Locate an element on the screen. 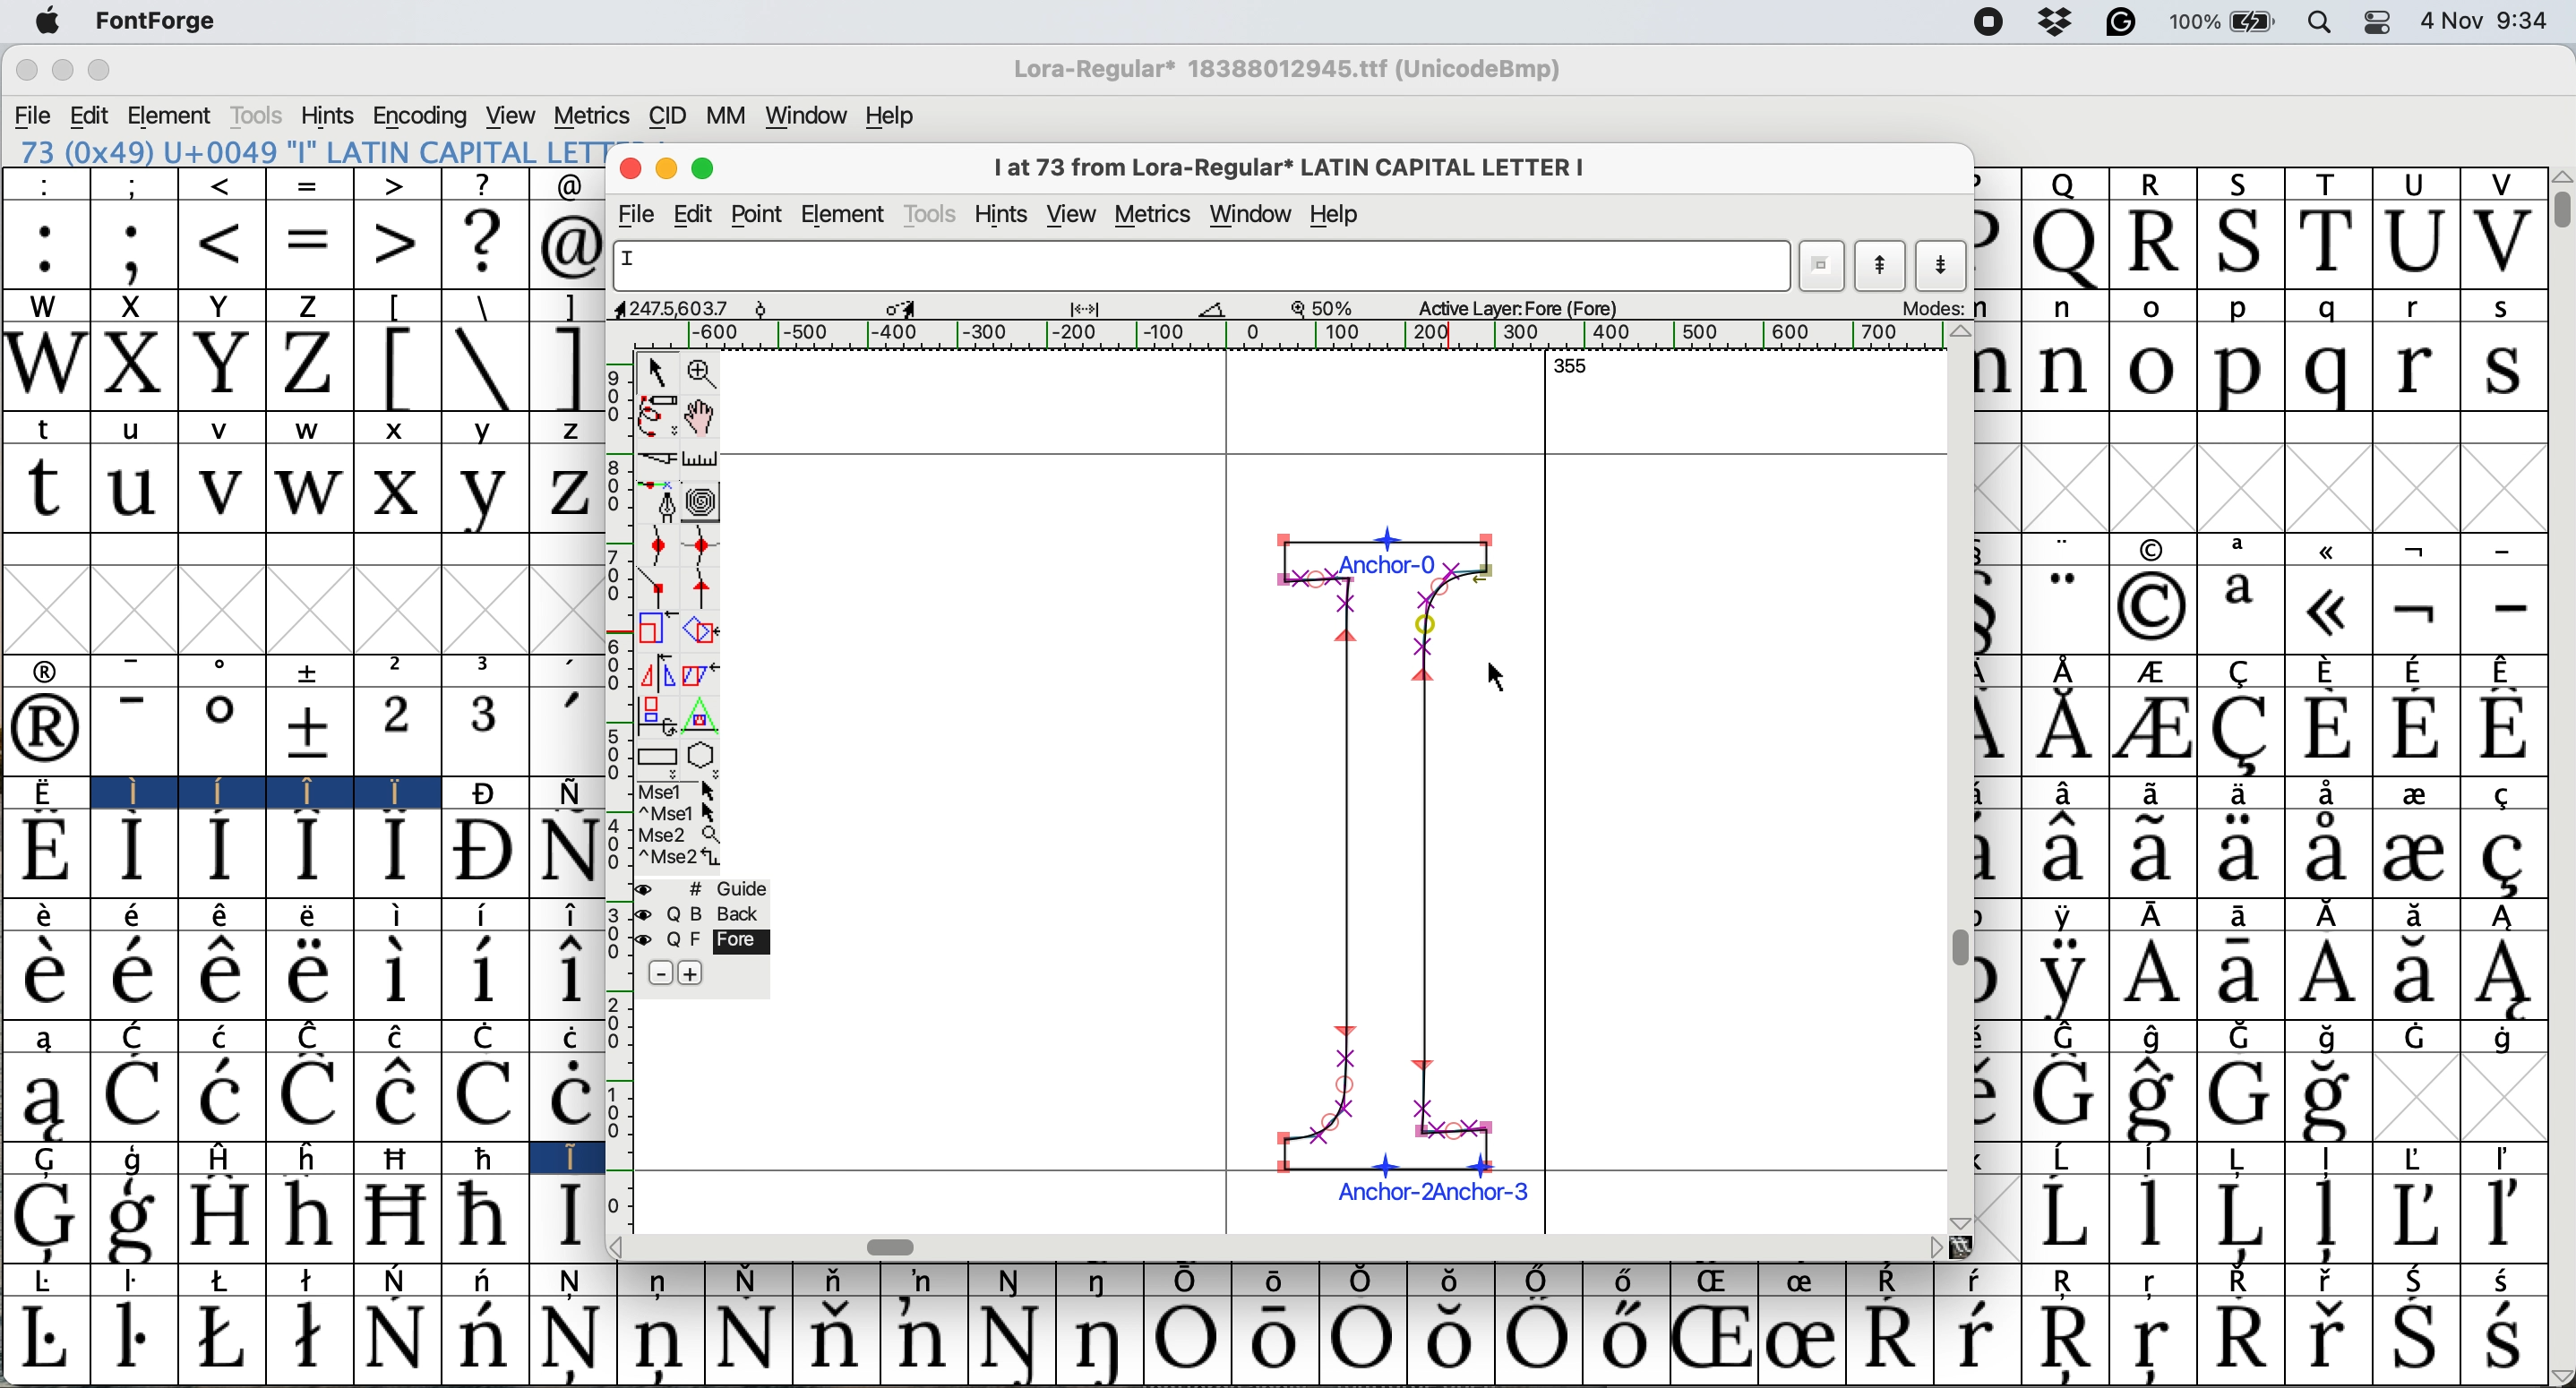 This screenshot has width=2576, height=1388. Y is located at coordinates (221, 307).